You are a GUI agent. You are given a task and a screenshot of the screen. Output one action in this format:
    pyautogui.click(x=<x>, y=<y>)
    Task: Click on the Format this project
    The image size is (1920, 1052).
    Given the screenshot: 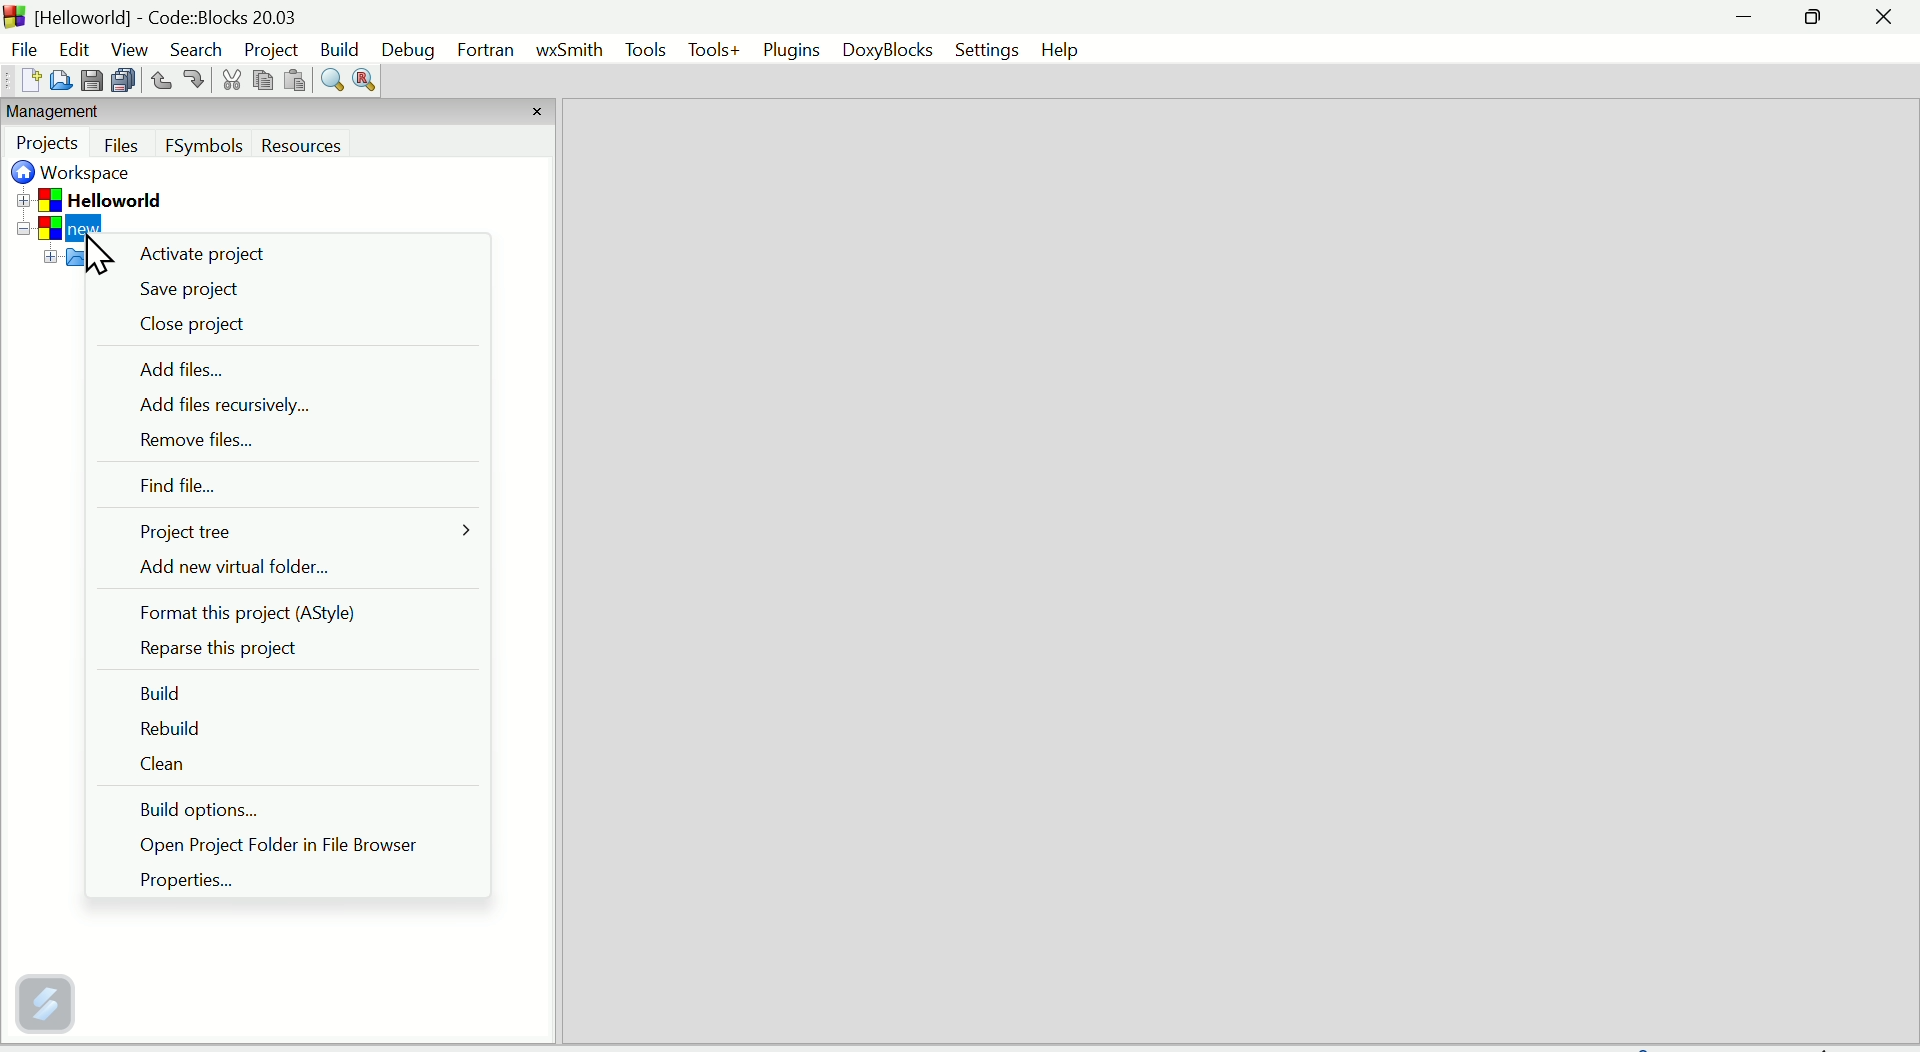 What is the action you would take?
    pyautogui.click(x=265, y=615)
    